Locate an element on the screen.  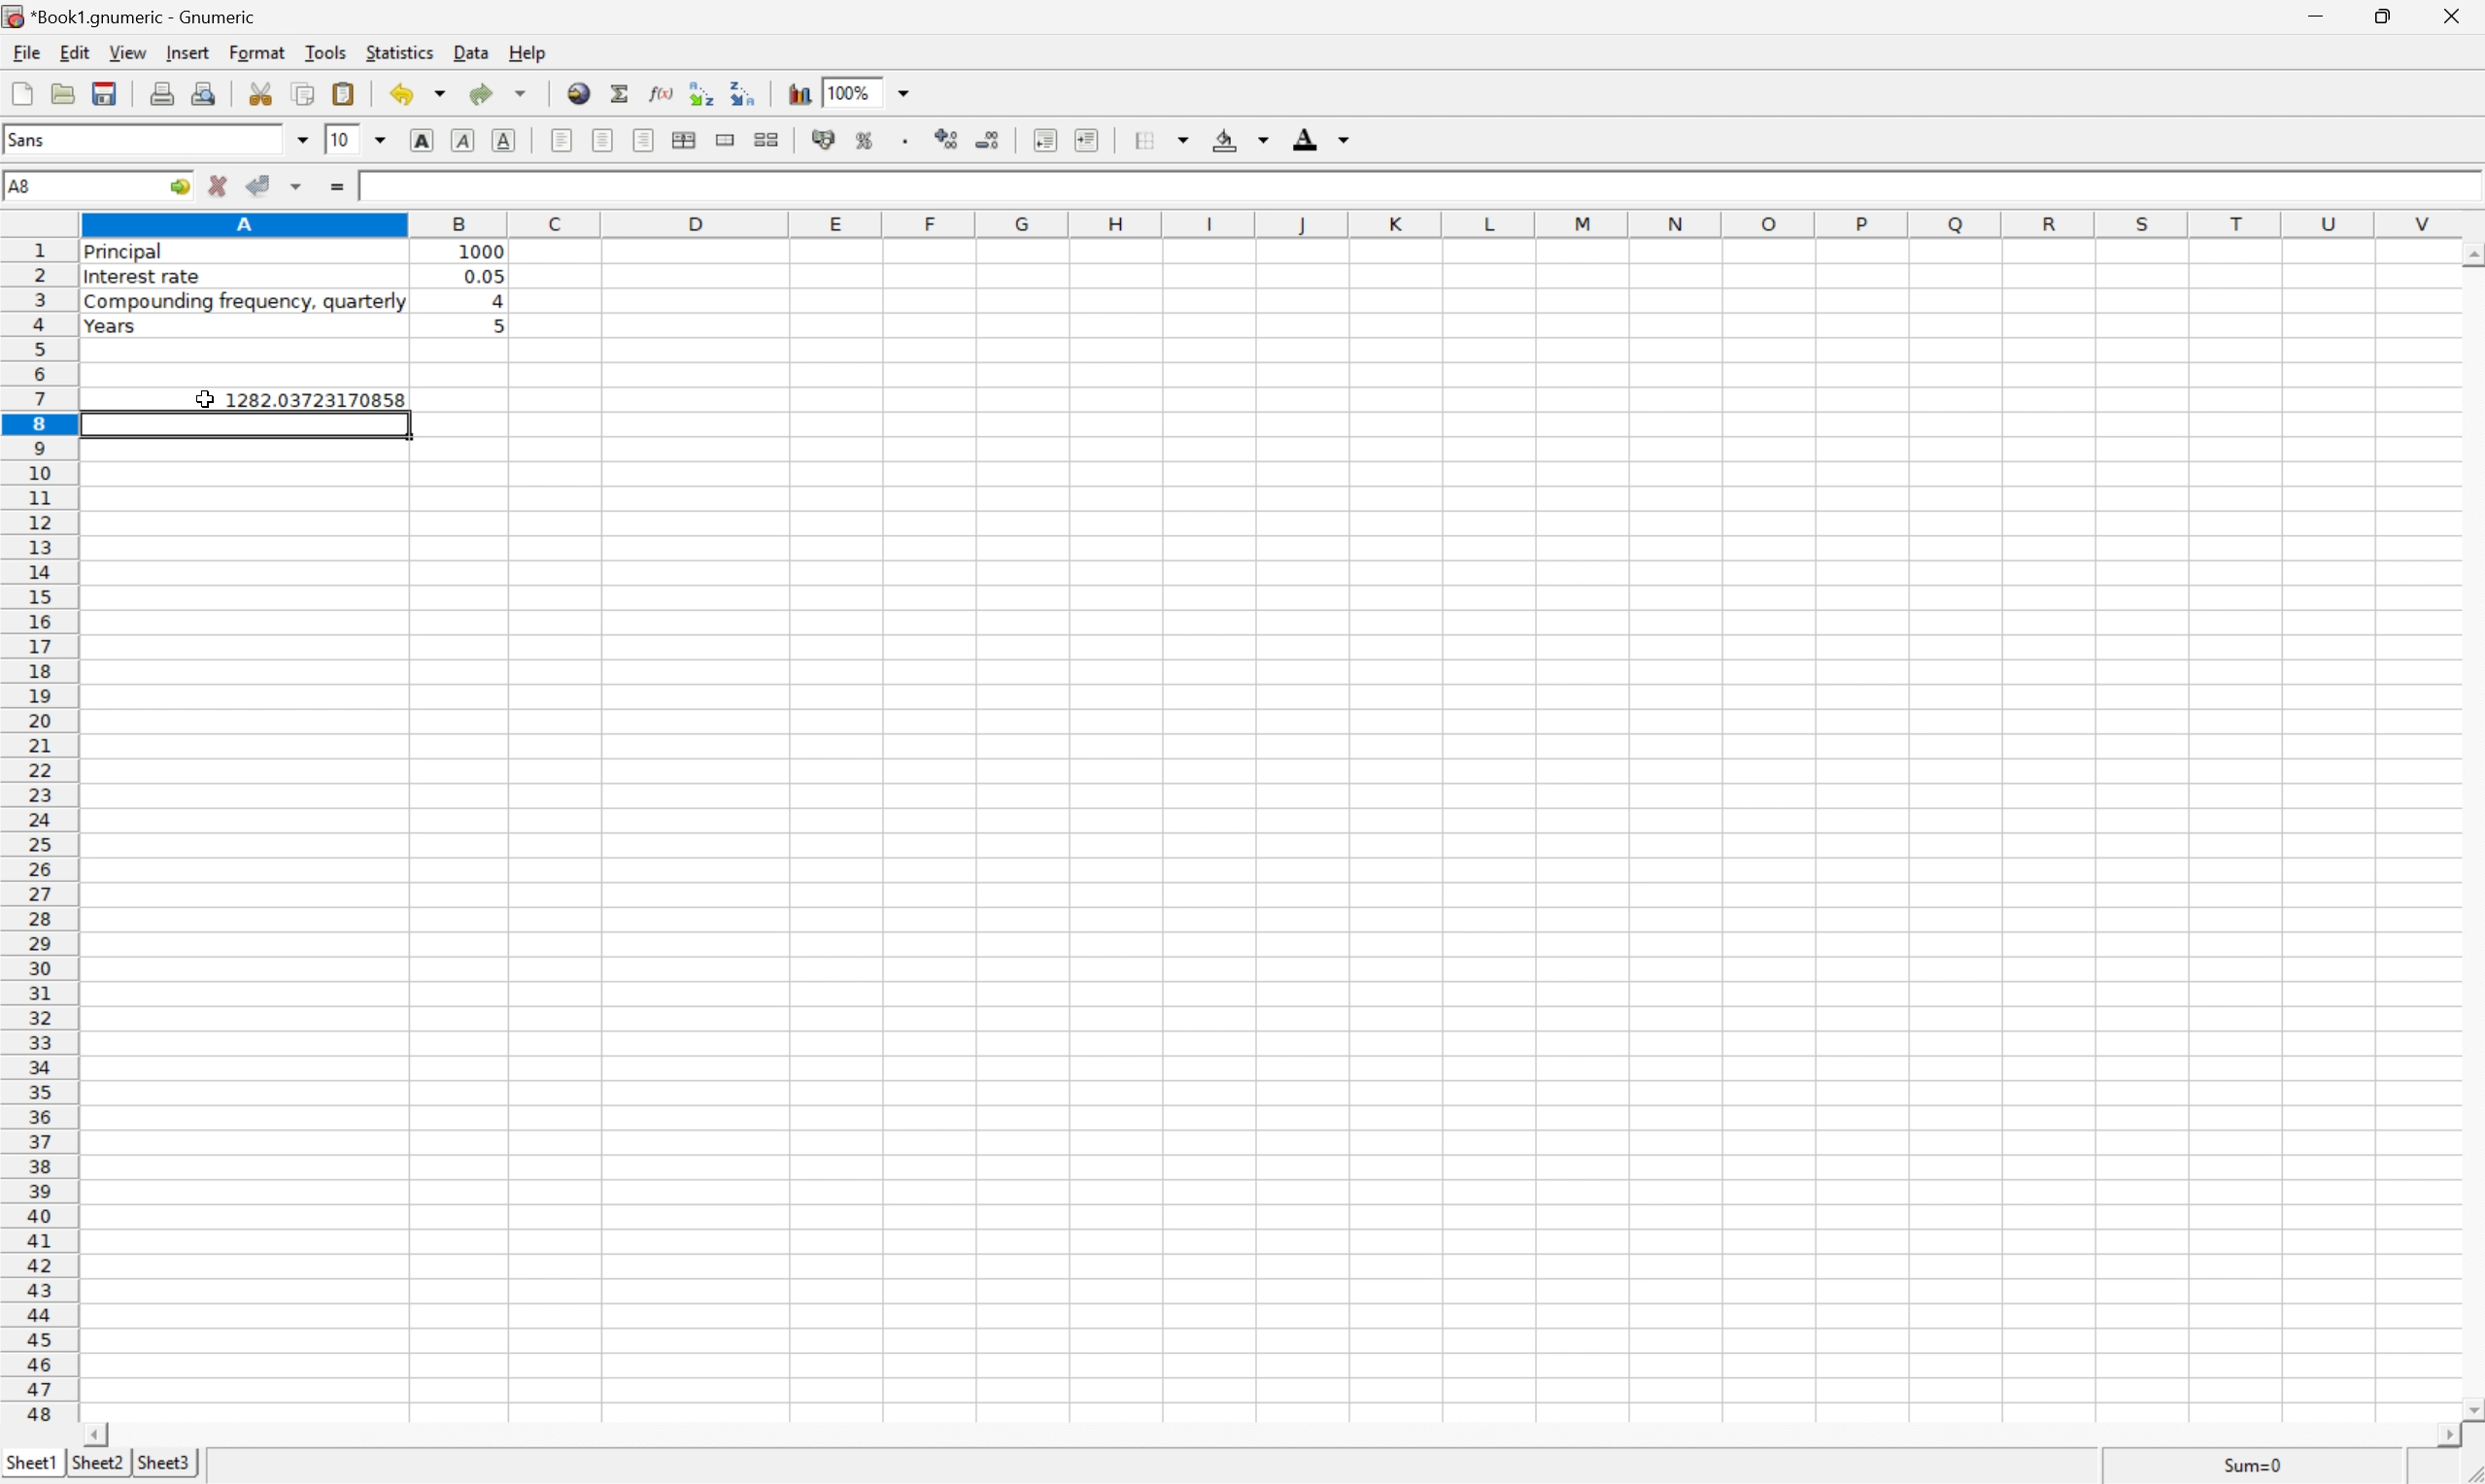
enter formula is located at coordinates (334, 189).